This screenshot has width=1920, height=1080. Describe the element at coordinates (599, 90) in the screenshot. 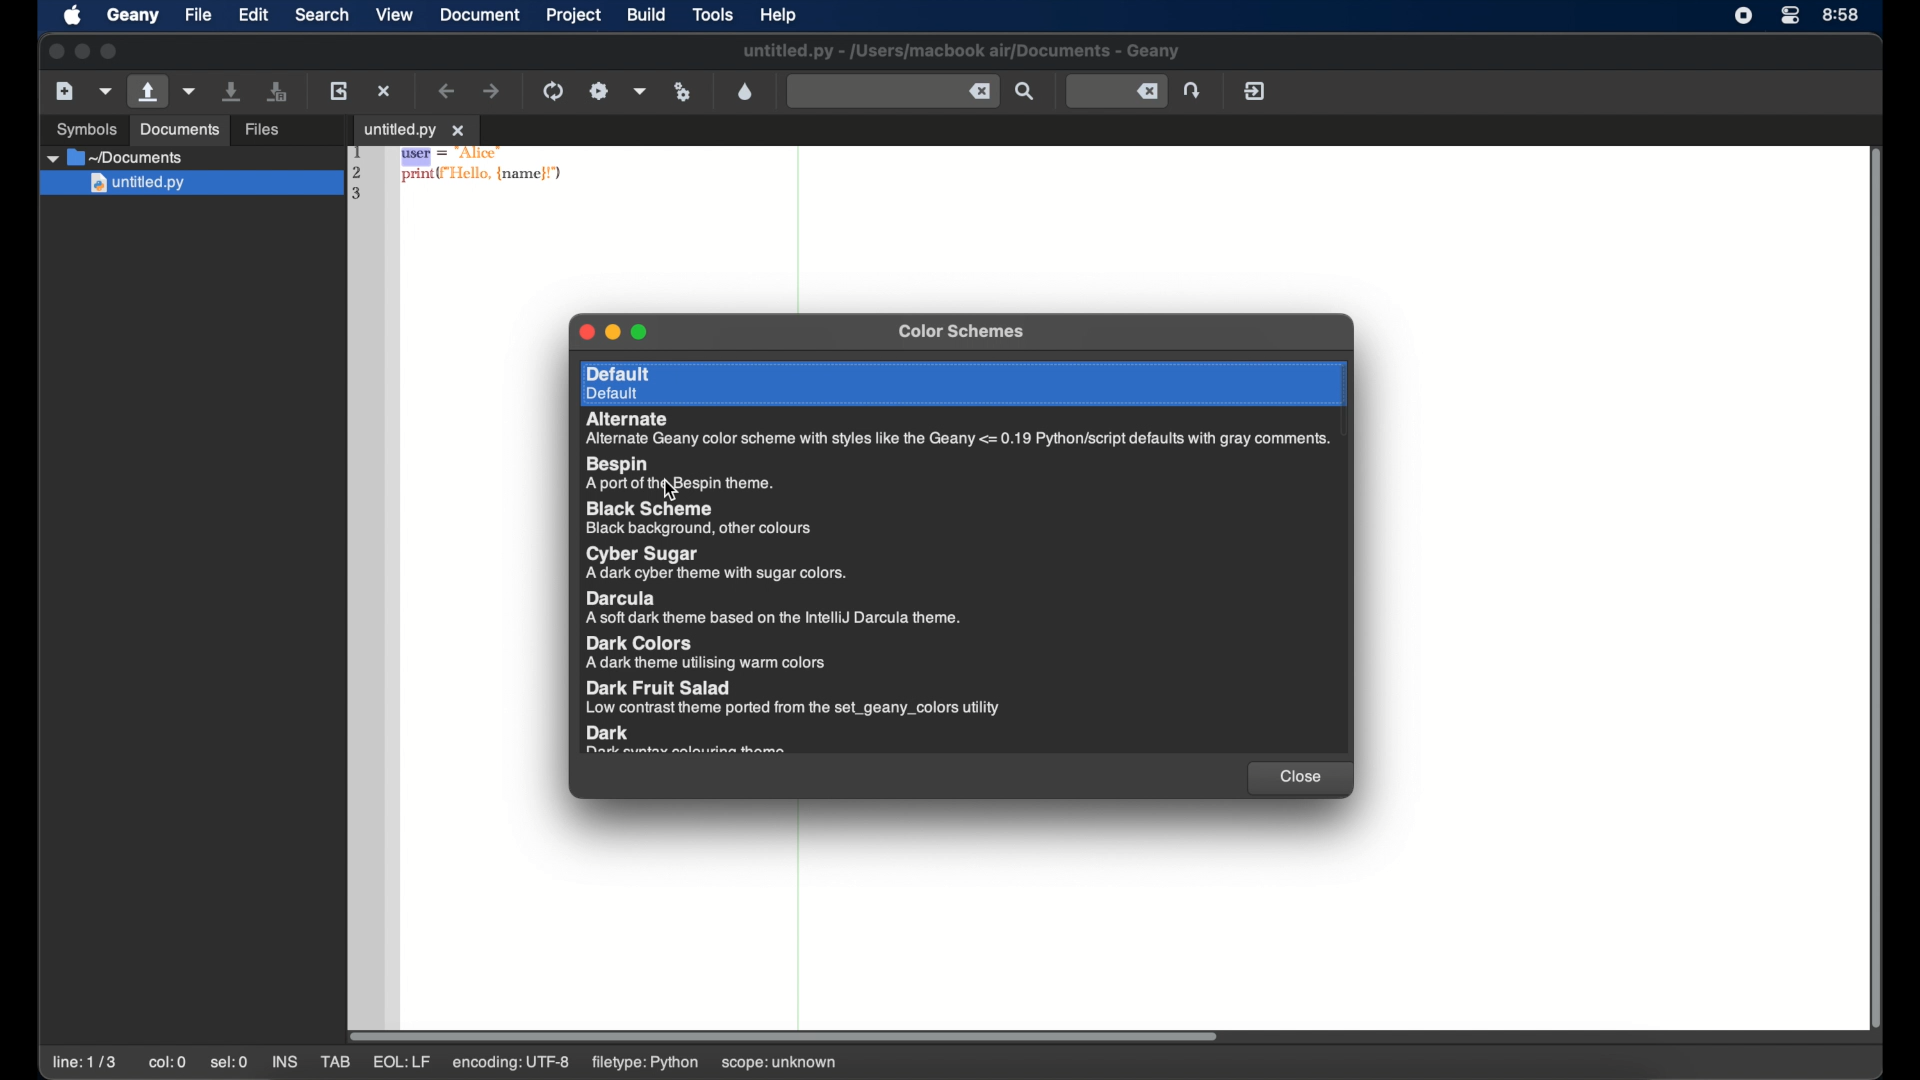

I see `build the current file` at that location.